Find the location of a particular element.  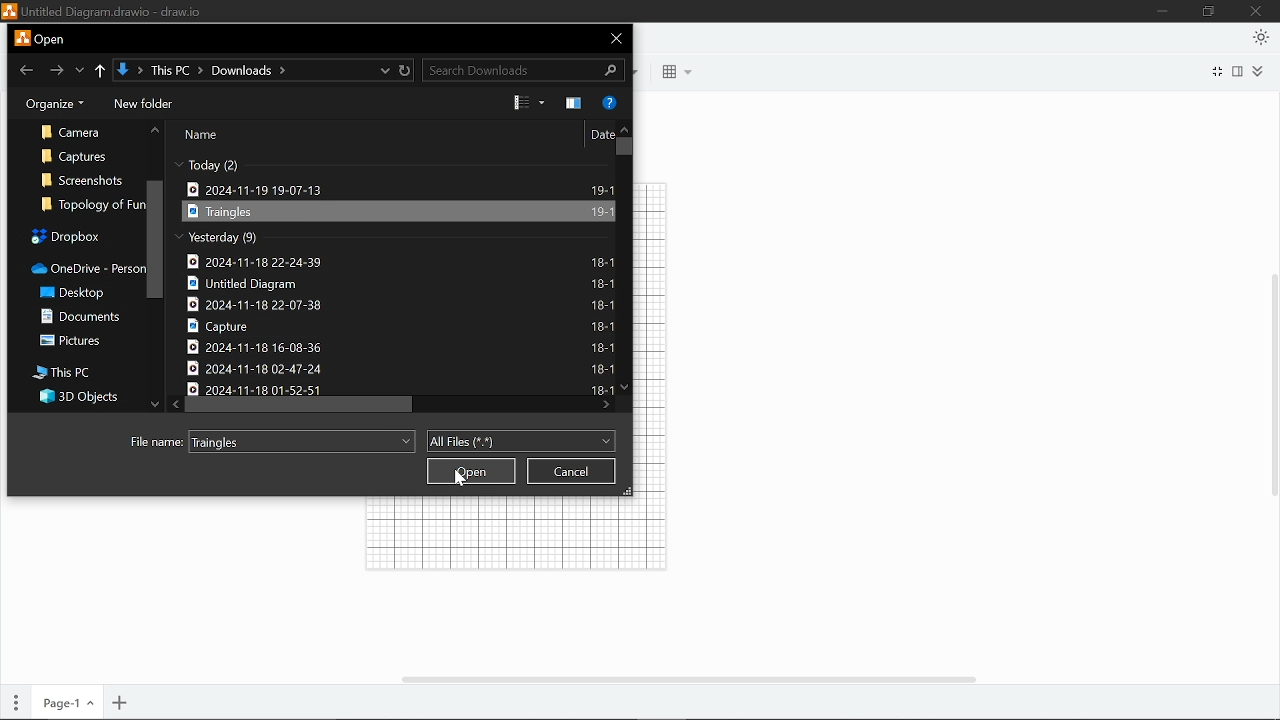

Vertical scrollbar for folders is located at coordinates (155, 239).